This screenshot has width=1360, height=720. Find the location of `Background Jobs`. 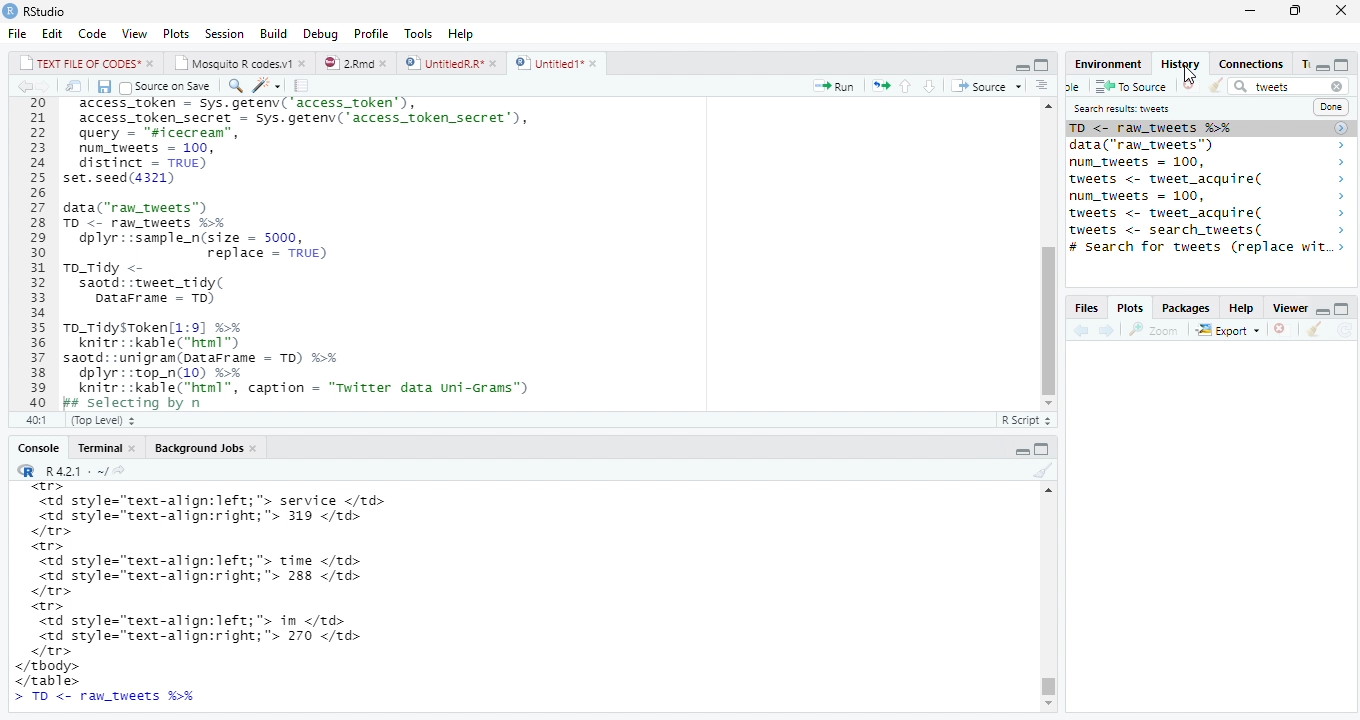

Background Jobs is located at coordinates (208, 447).